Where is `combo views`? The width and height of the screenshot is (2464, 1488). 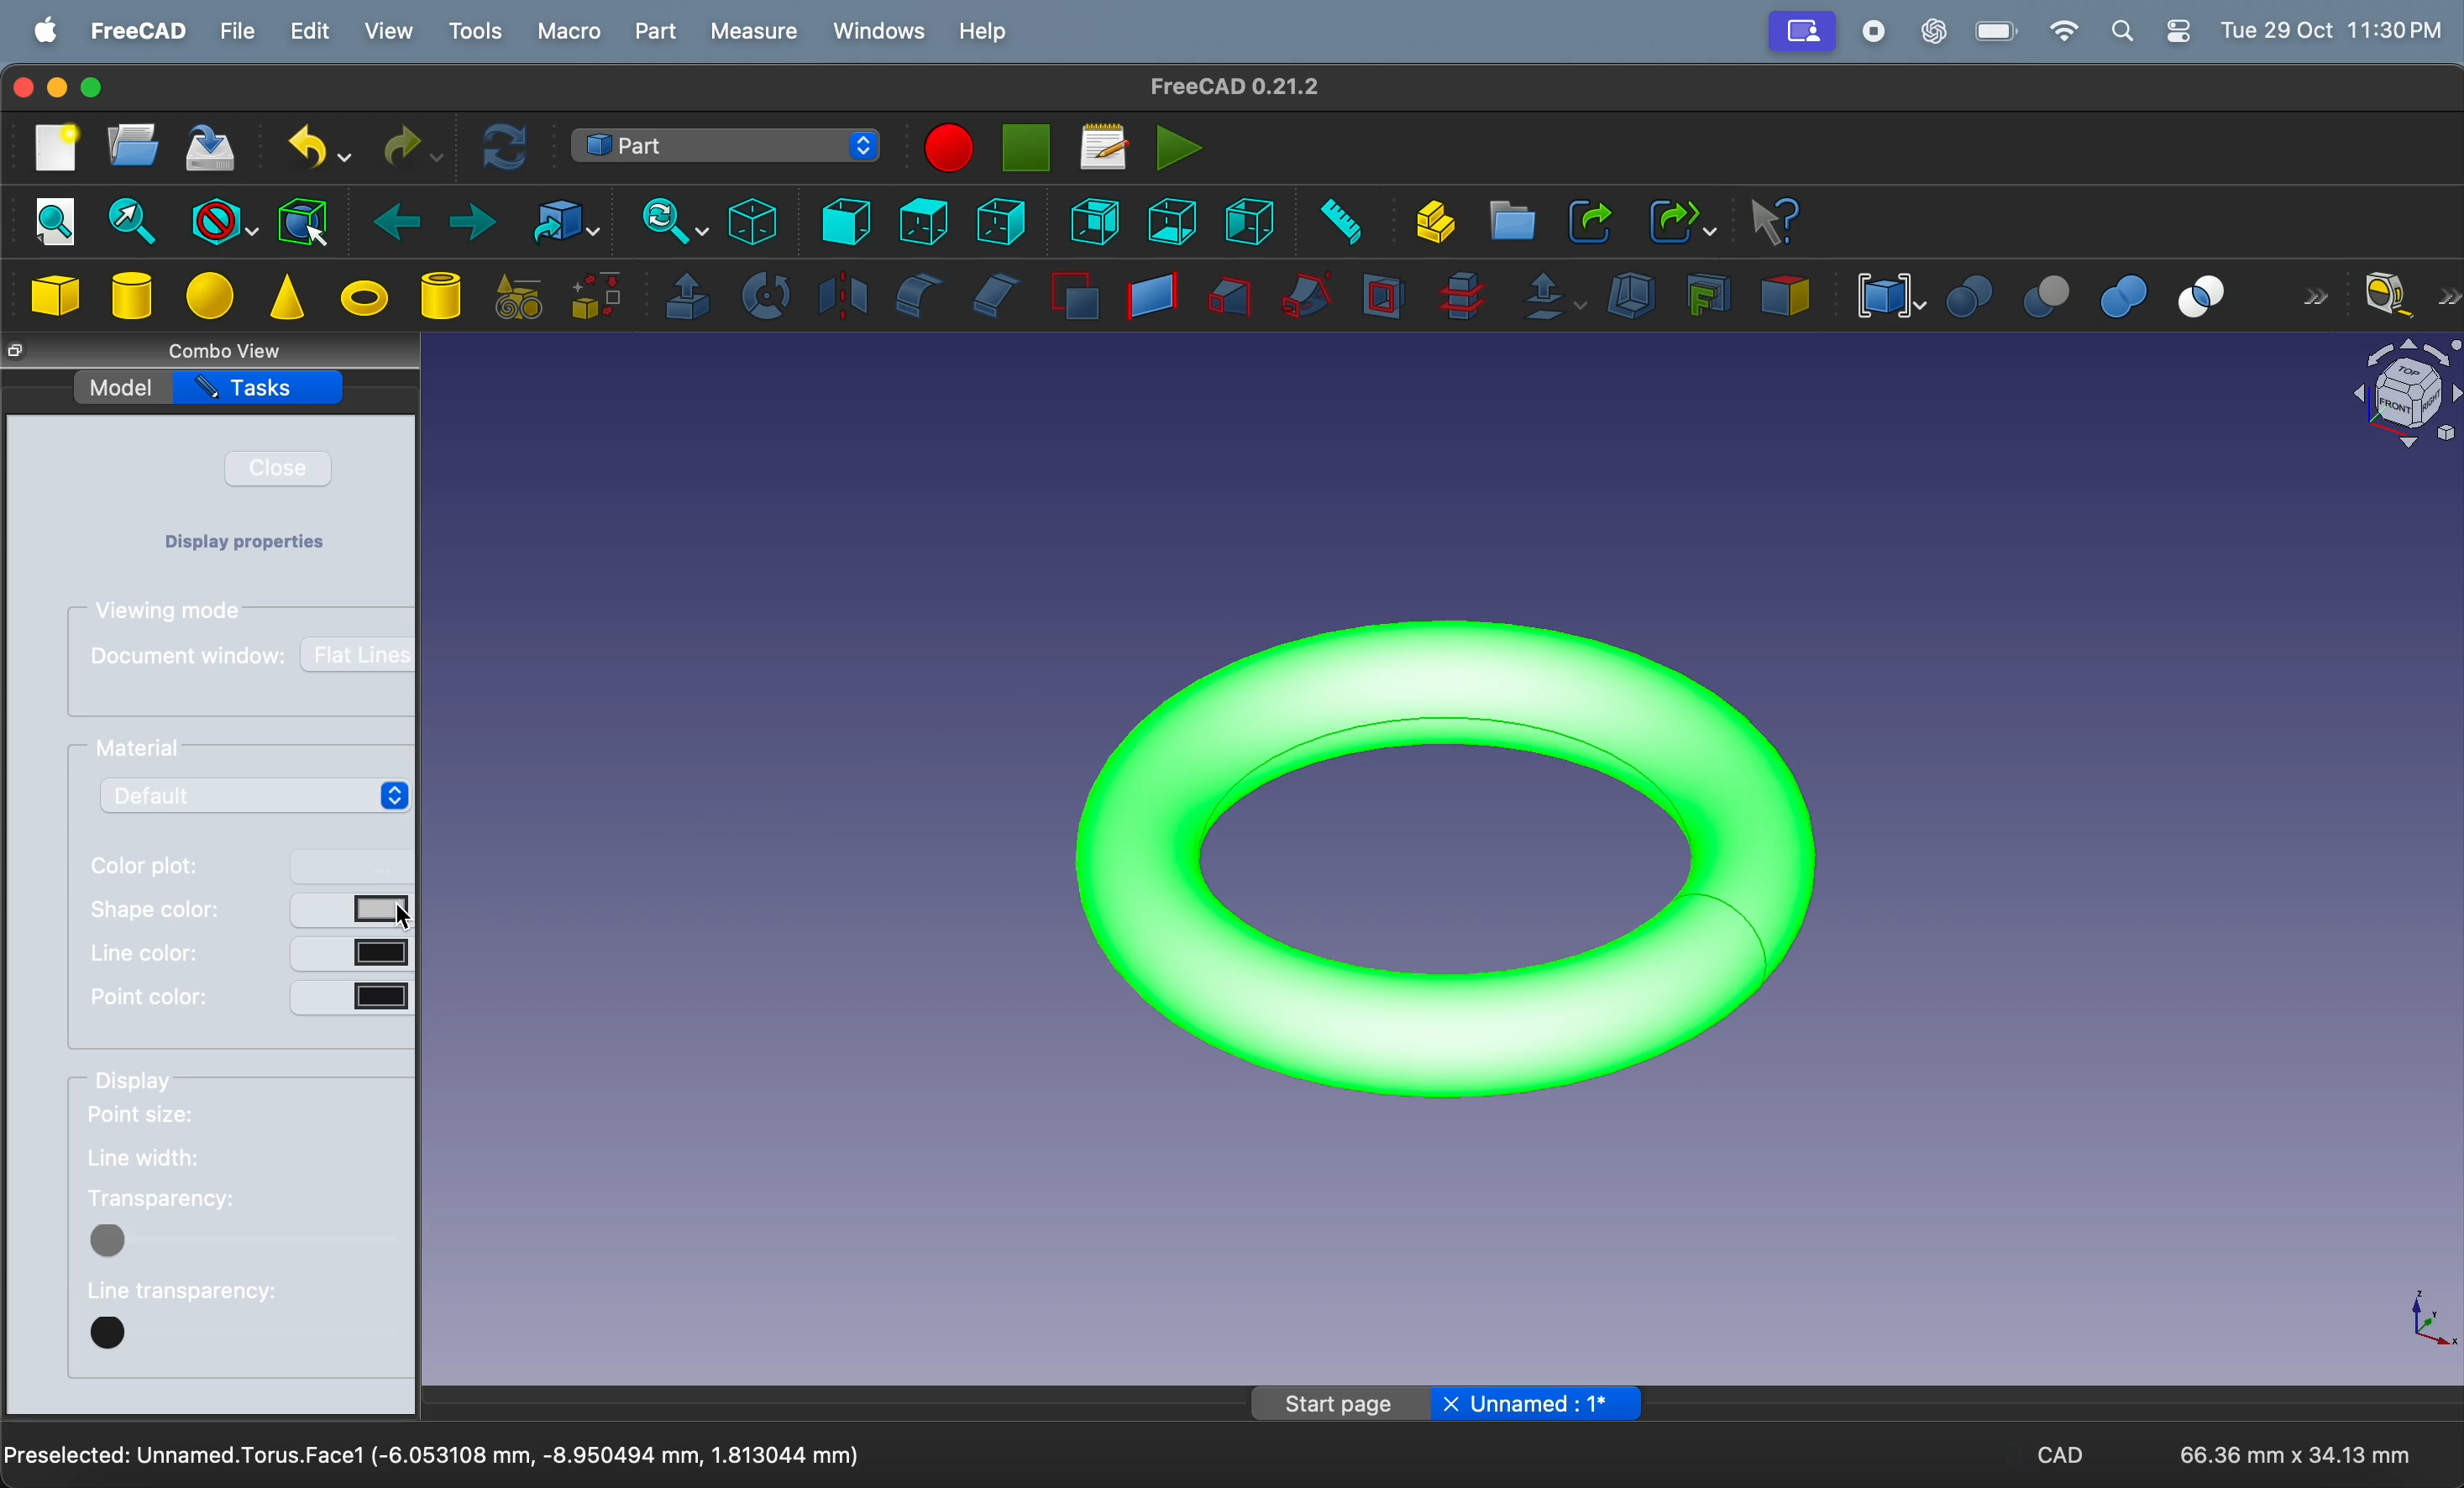 combo views is located at coordinates (252, 350).